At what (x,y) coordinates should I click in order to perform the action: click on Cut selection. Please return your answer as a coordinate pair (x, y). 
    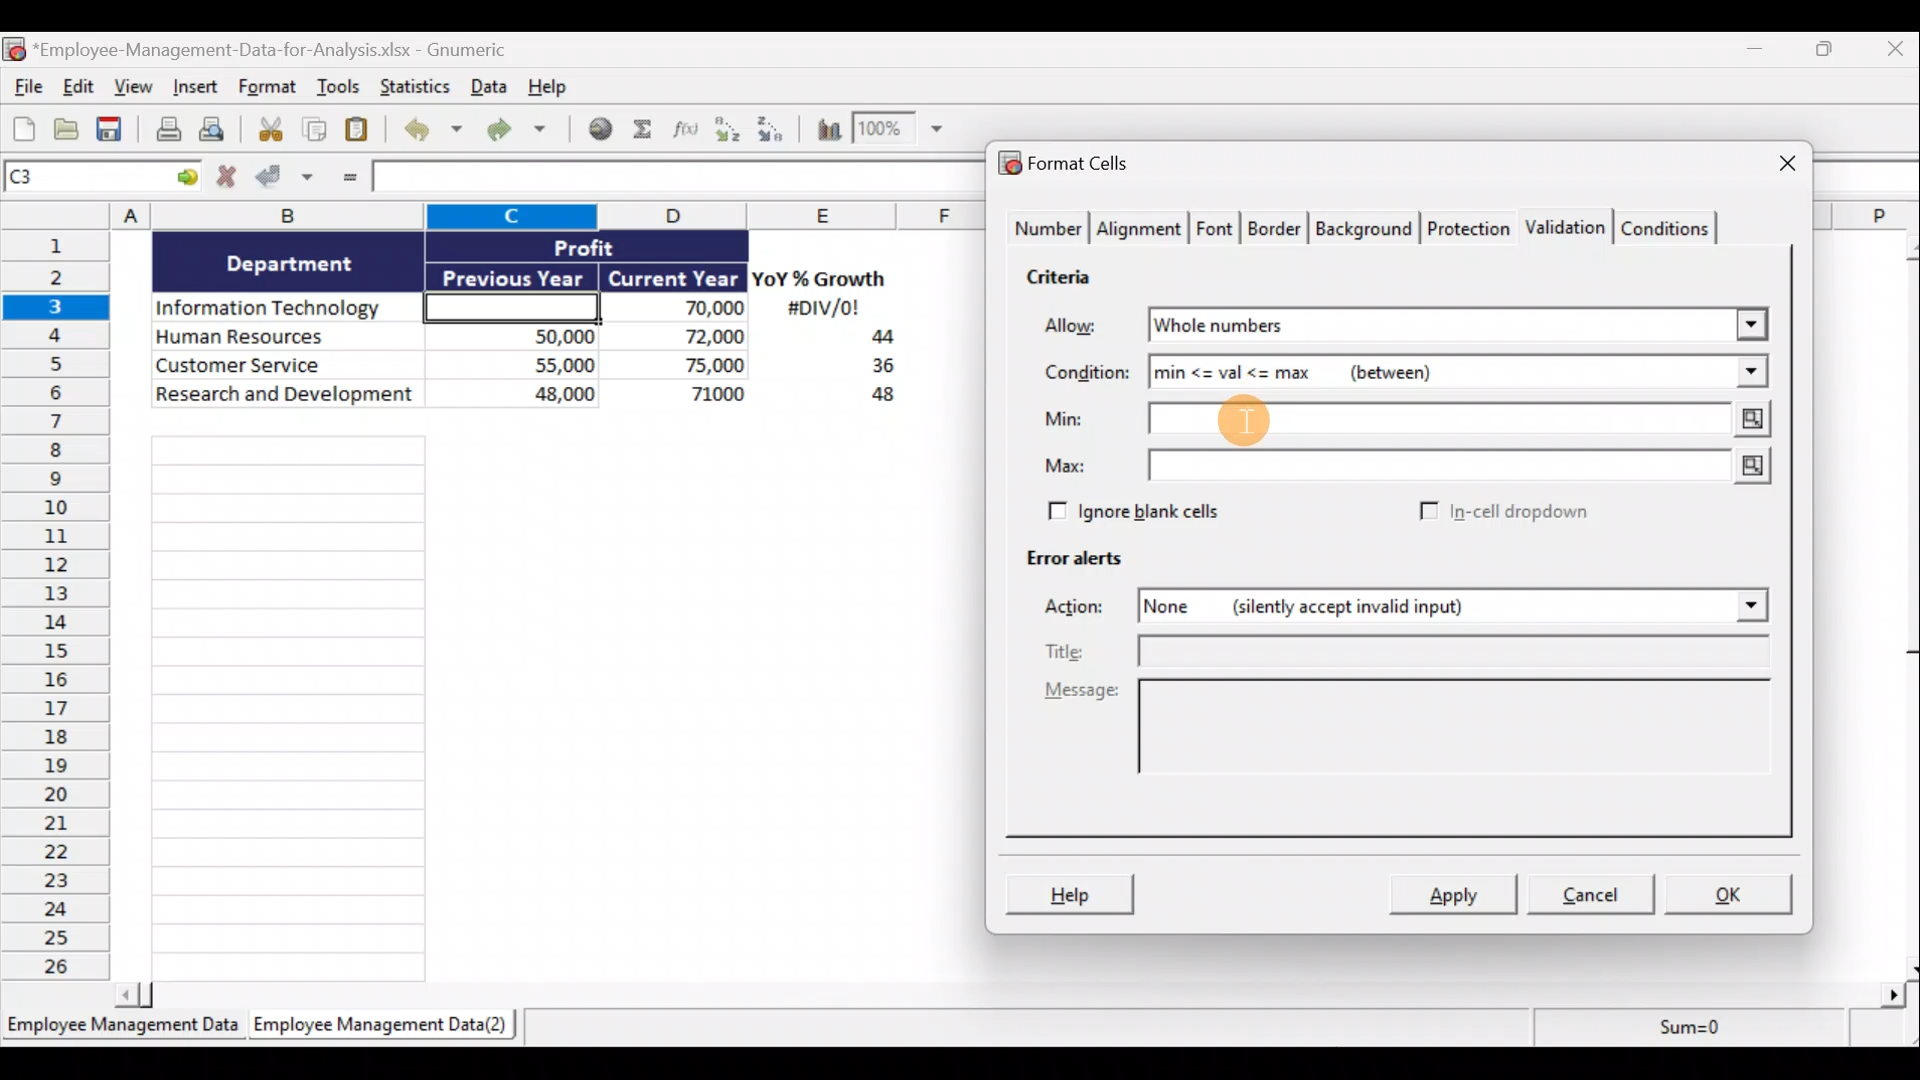
    Looking at the image, I should click on (269, 130).